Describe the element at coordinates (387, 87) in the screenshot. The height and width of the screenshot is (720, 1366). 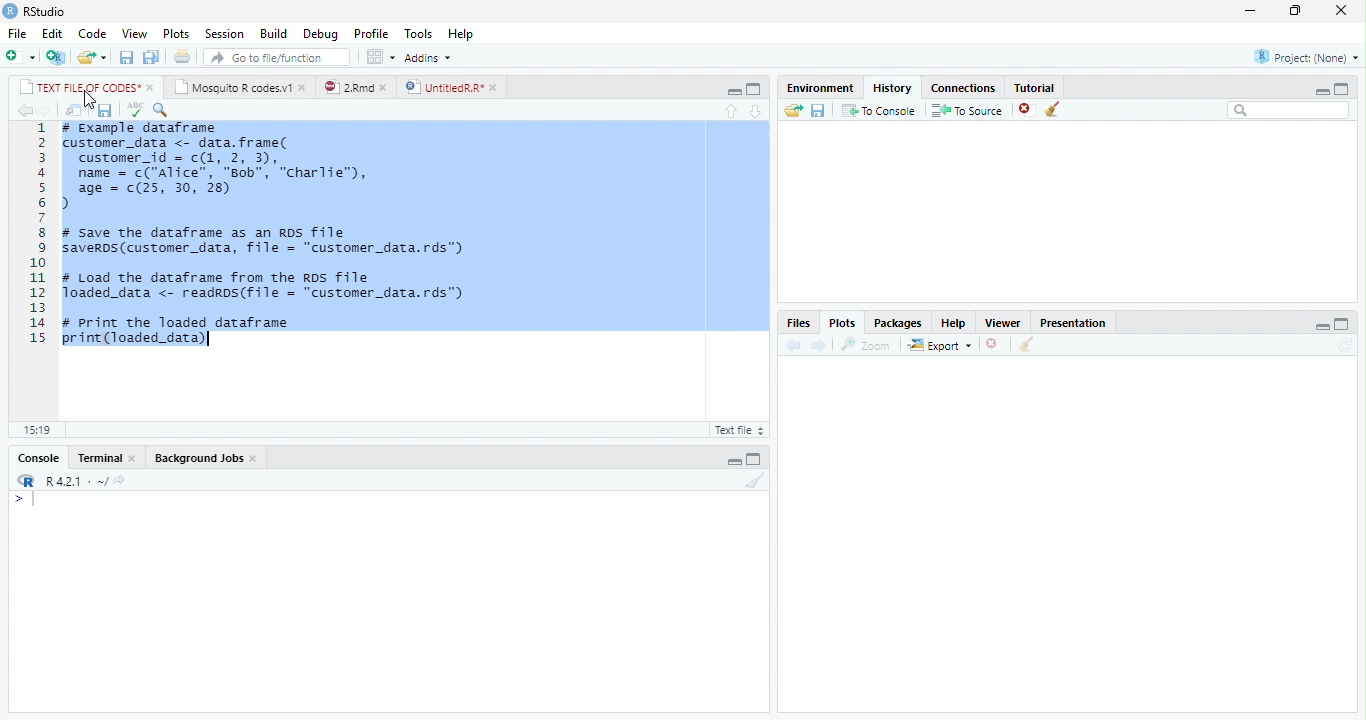
I see `close` at that location.